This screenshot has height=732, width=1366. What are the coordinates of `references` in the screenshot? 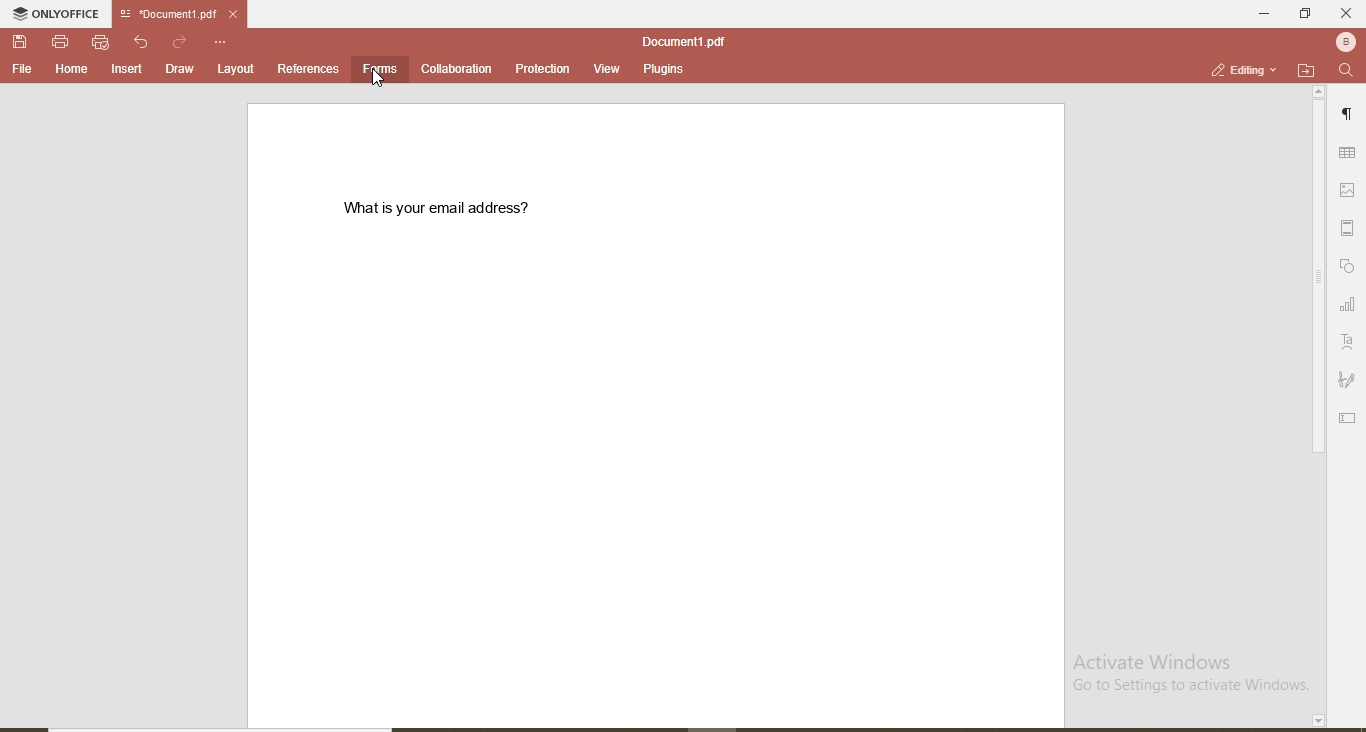 It's located at (308, 68).